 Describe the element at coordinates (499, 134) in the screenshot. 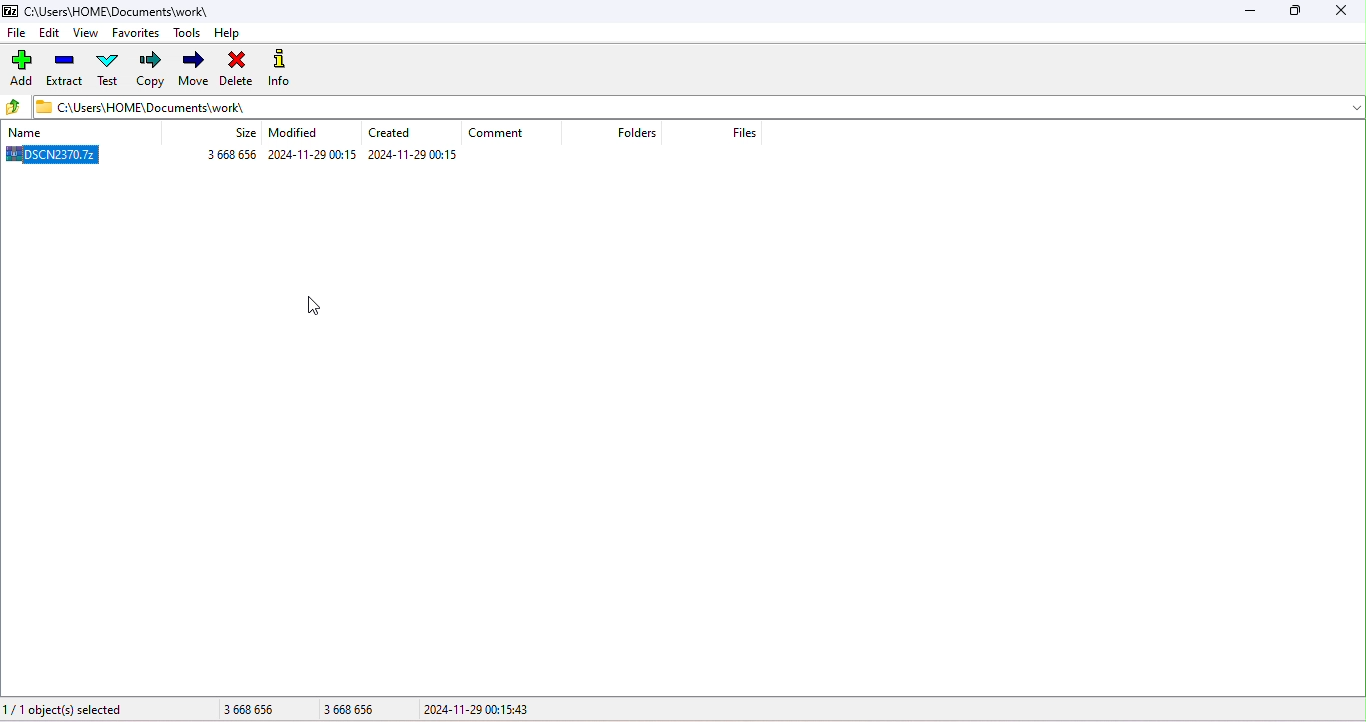

I see `comment` at that location.